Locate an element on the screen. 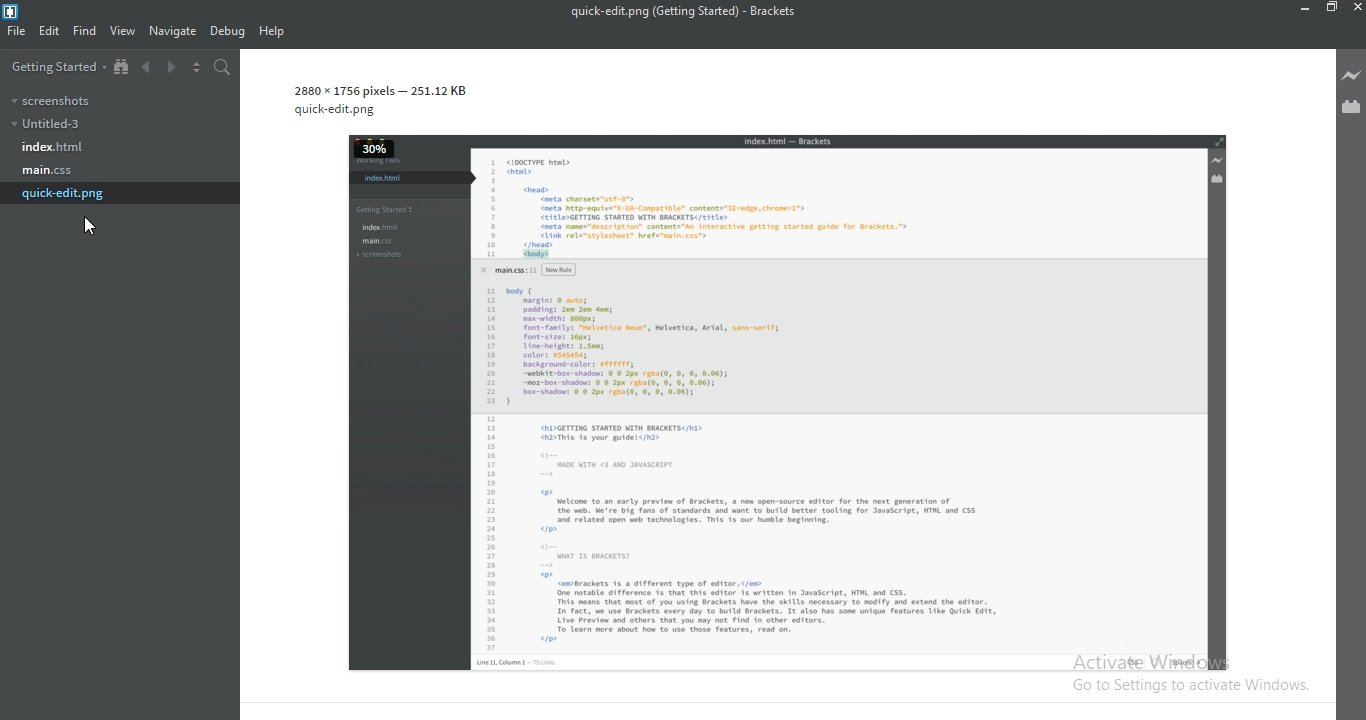  backward is located at coordinates (148, 69).